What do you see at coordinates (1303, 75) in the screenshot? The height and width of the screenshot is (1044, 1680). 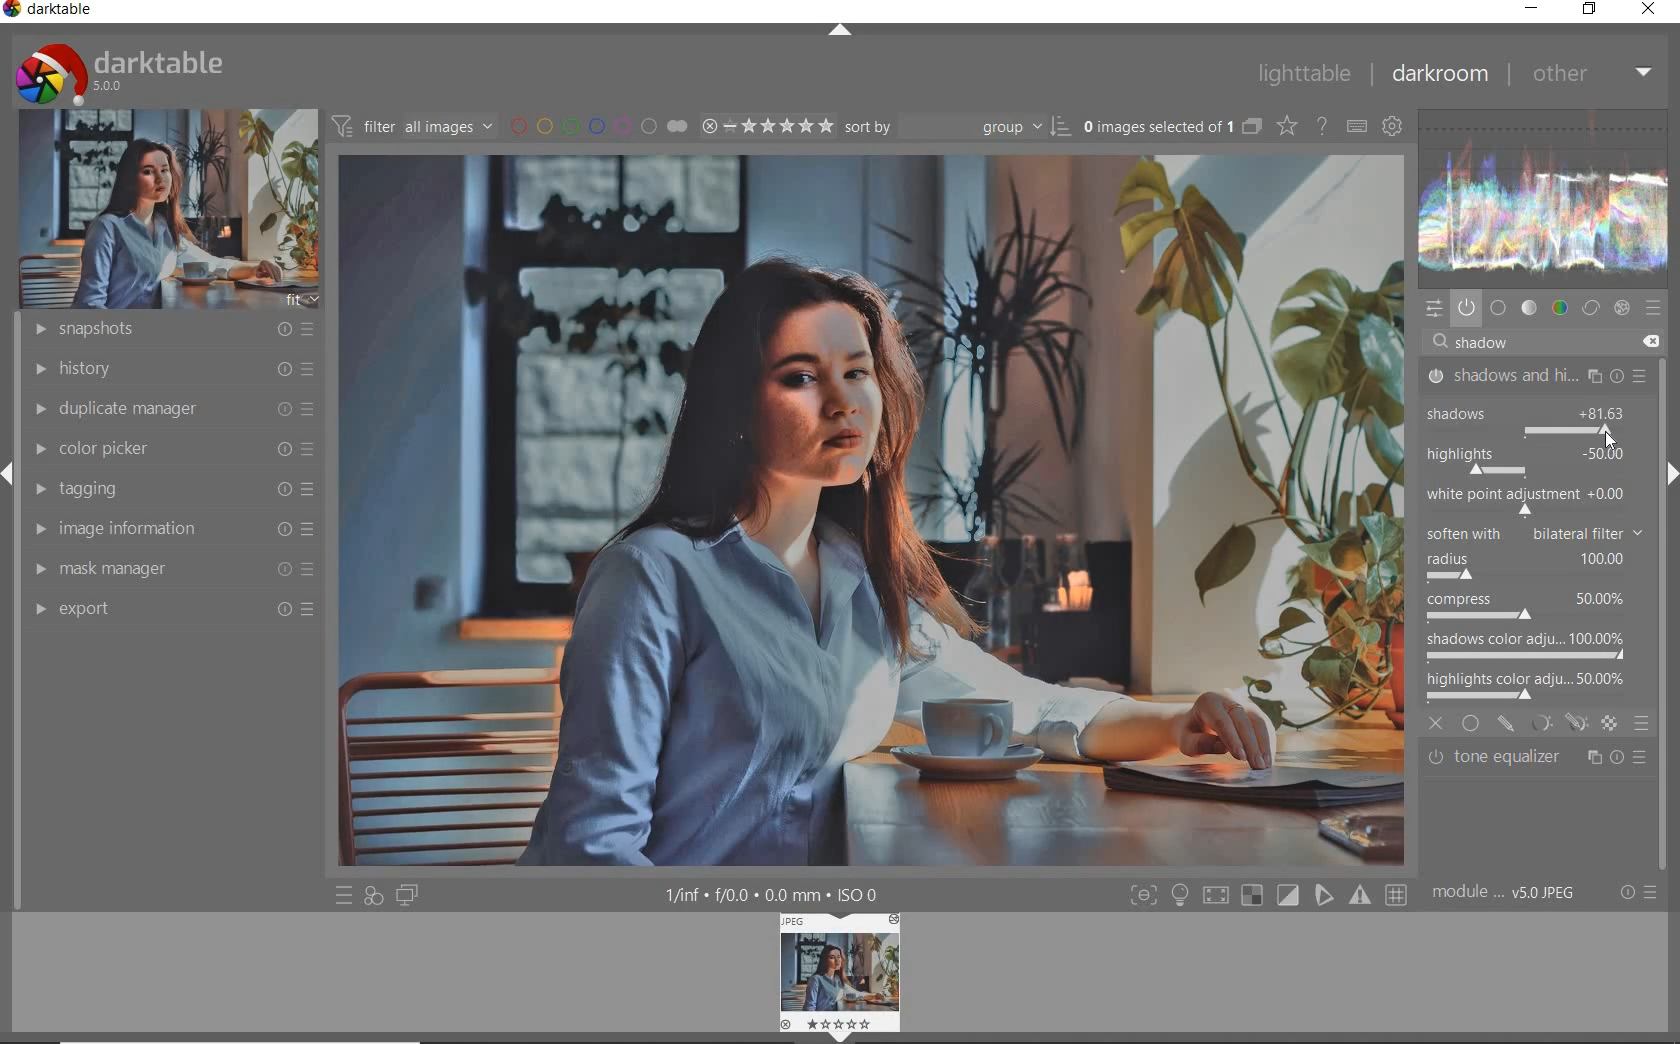 I see `lighttable` at bounding box center [1303, 75].